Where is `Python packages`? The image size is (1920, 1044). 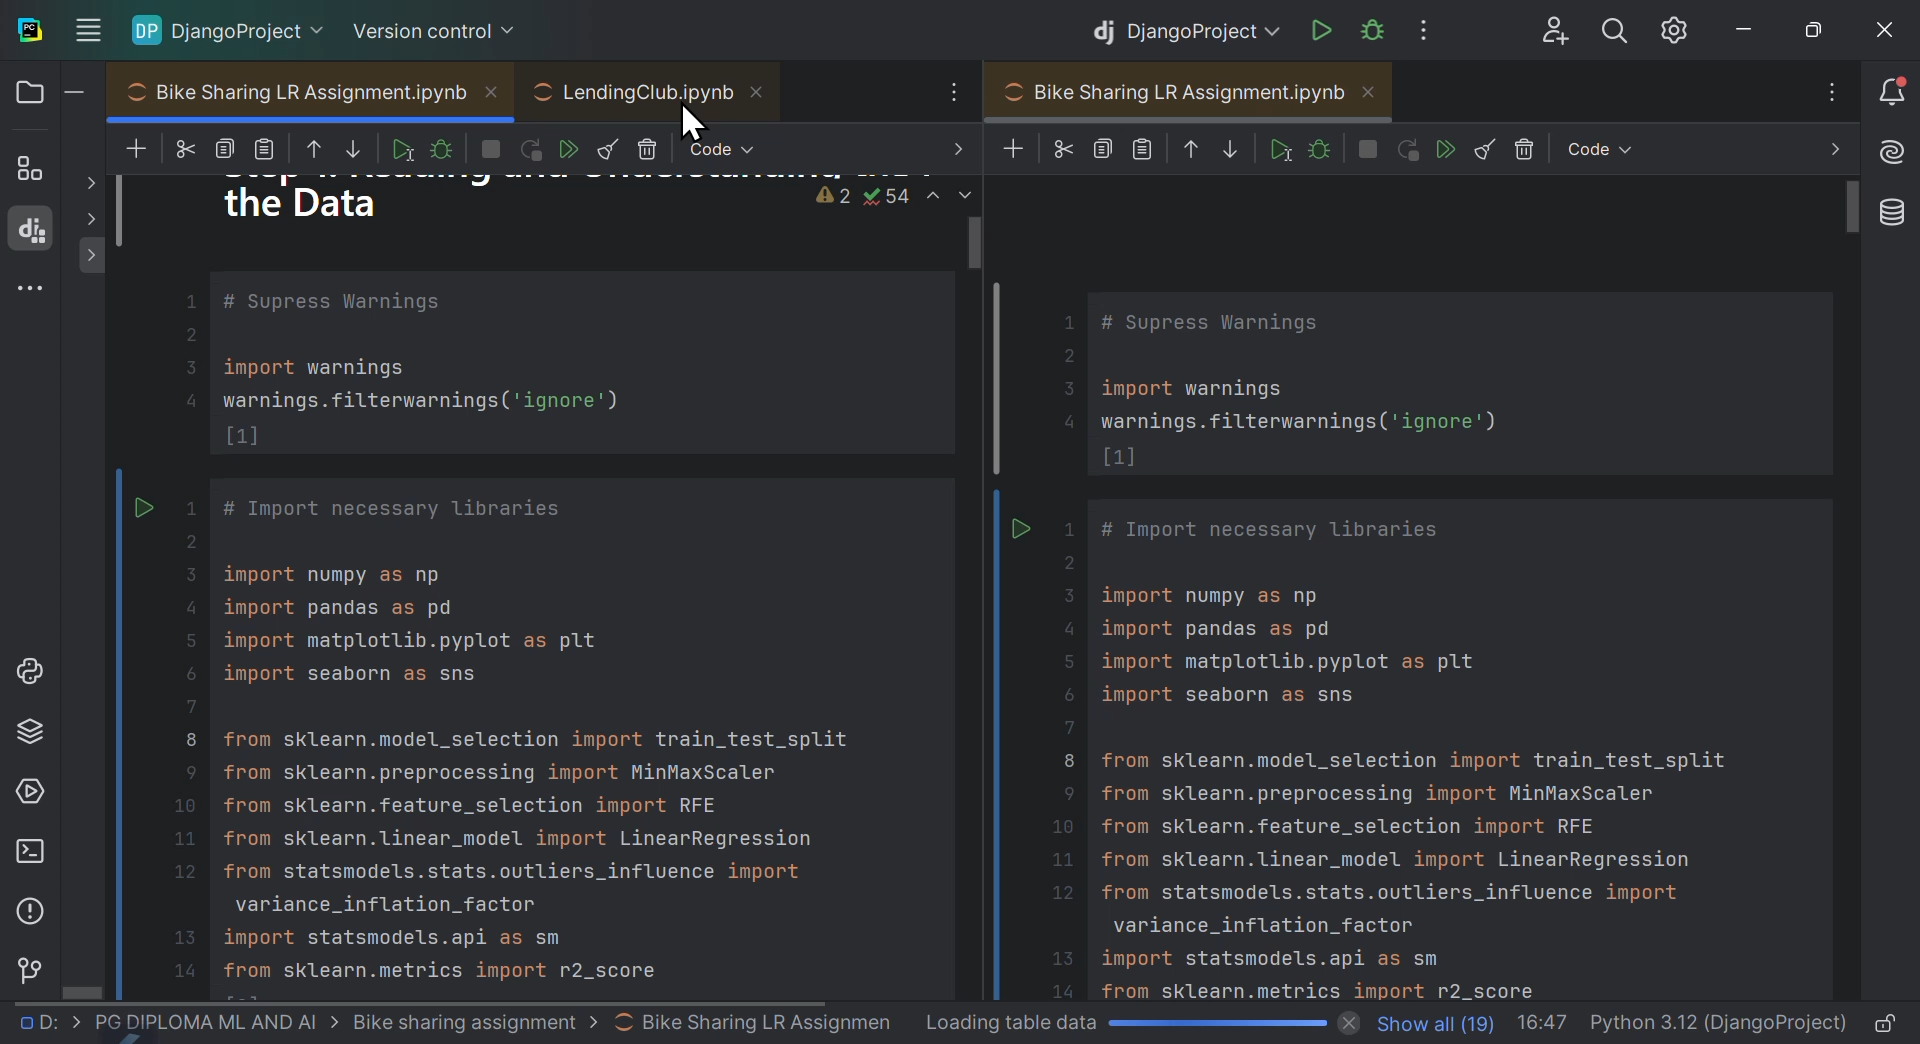 Python packages is located at coordinates (28, 737).